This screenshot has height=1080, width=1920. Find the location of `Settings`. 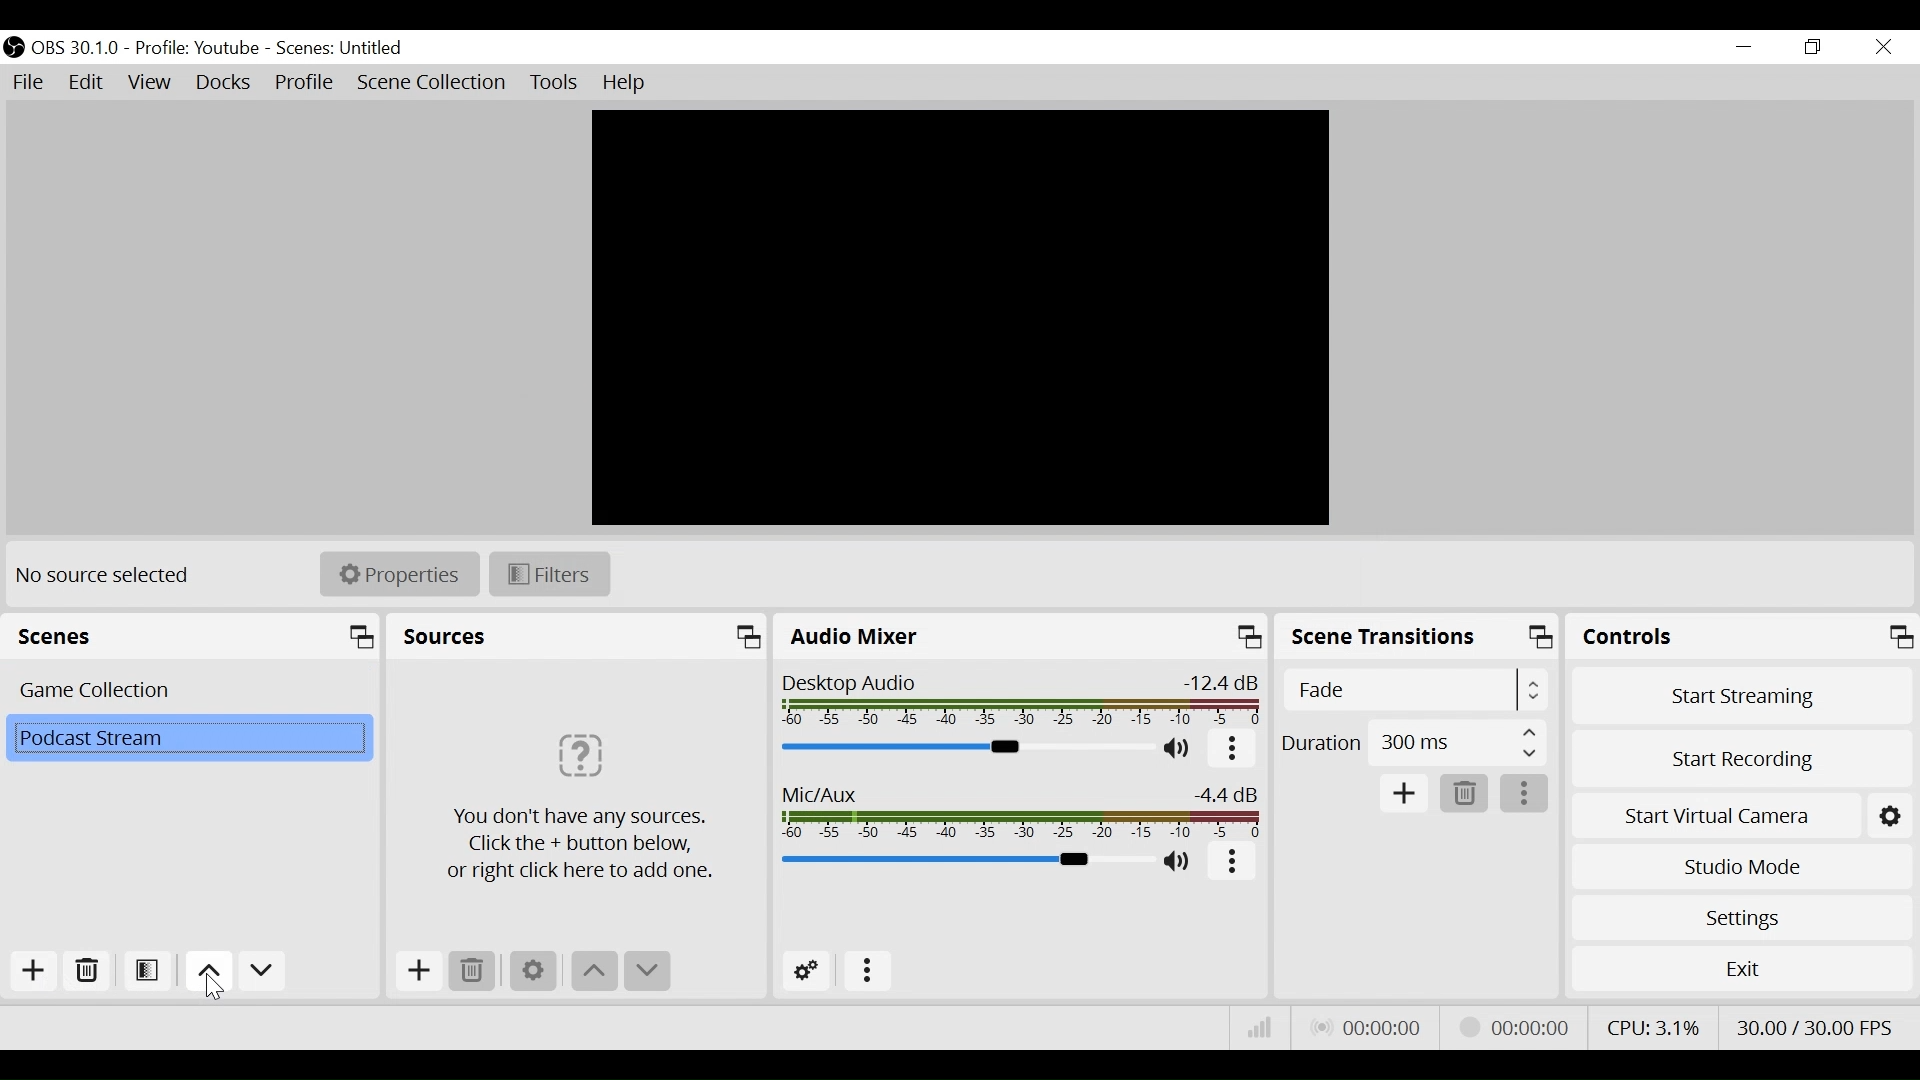

Settings is located at coordinates (533, 971).